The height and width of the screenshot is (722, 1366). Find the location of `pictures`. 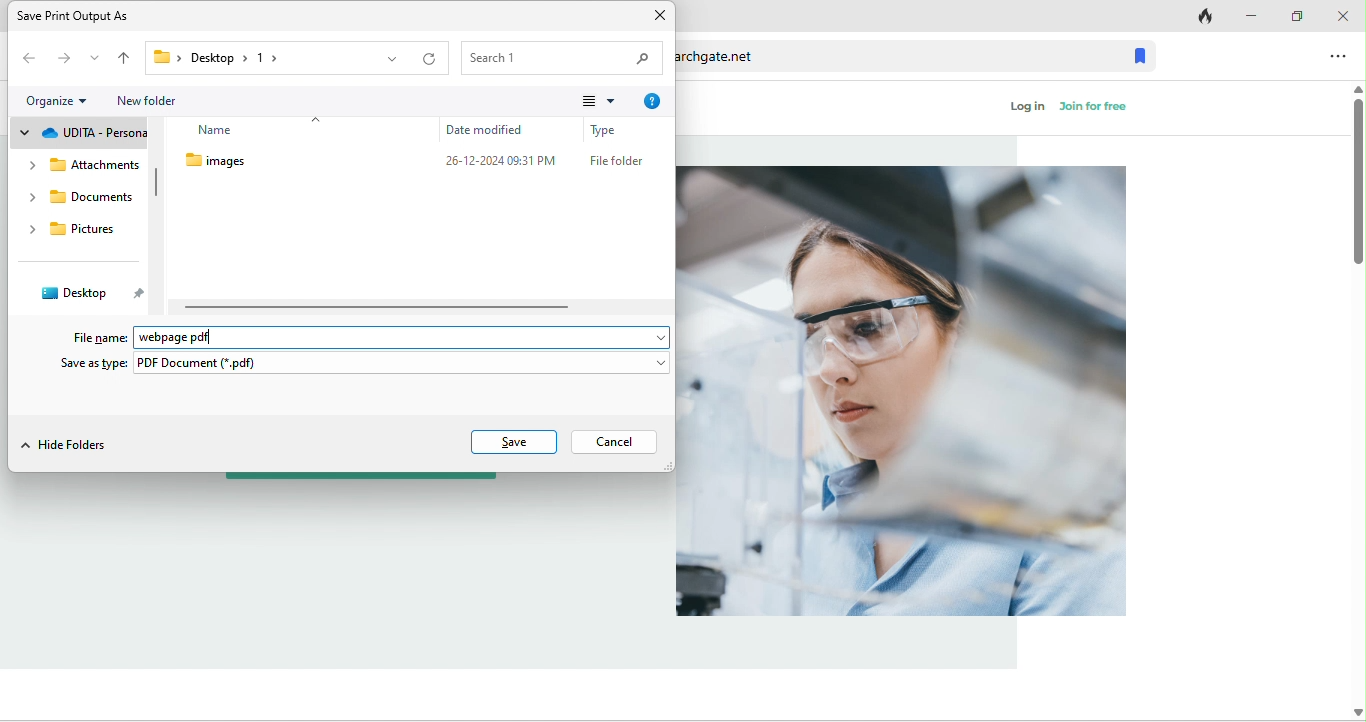

pictures is located at coordinates (73, 233).